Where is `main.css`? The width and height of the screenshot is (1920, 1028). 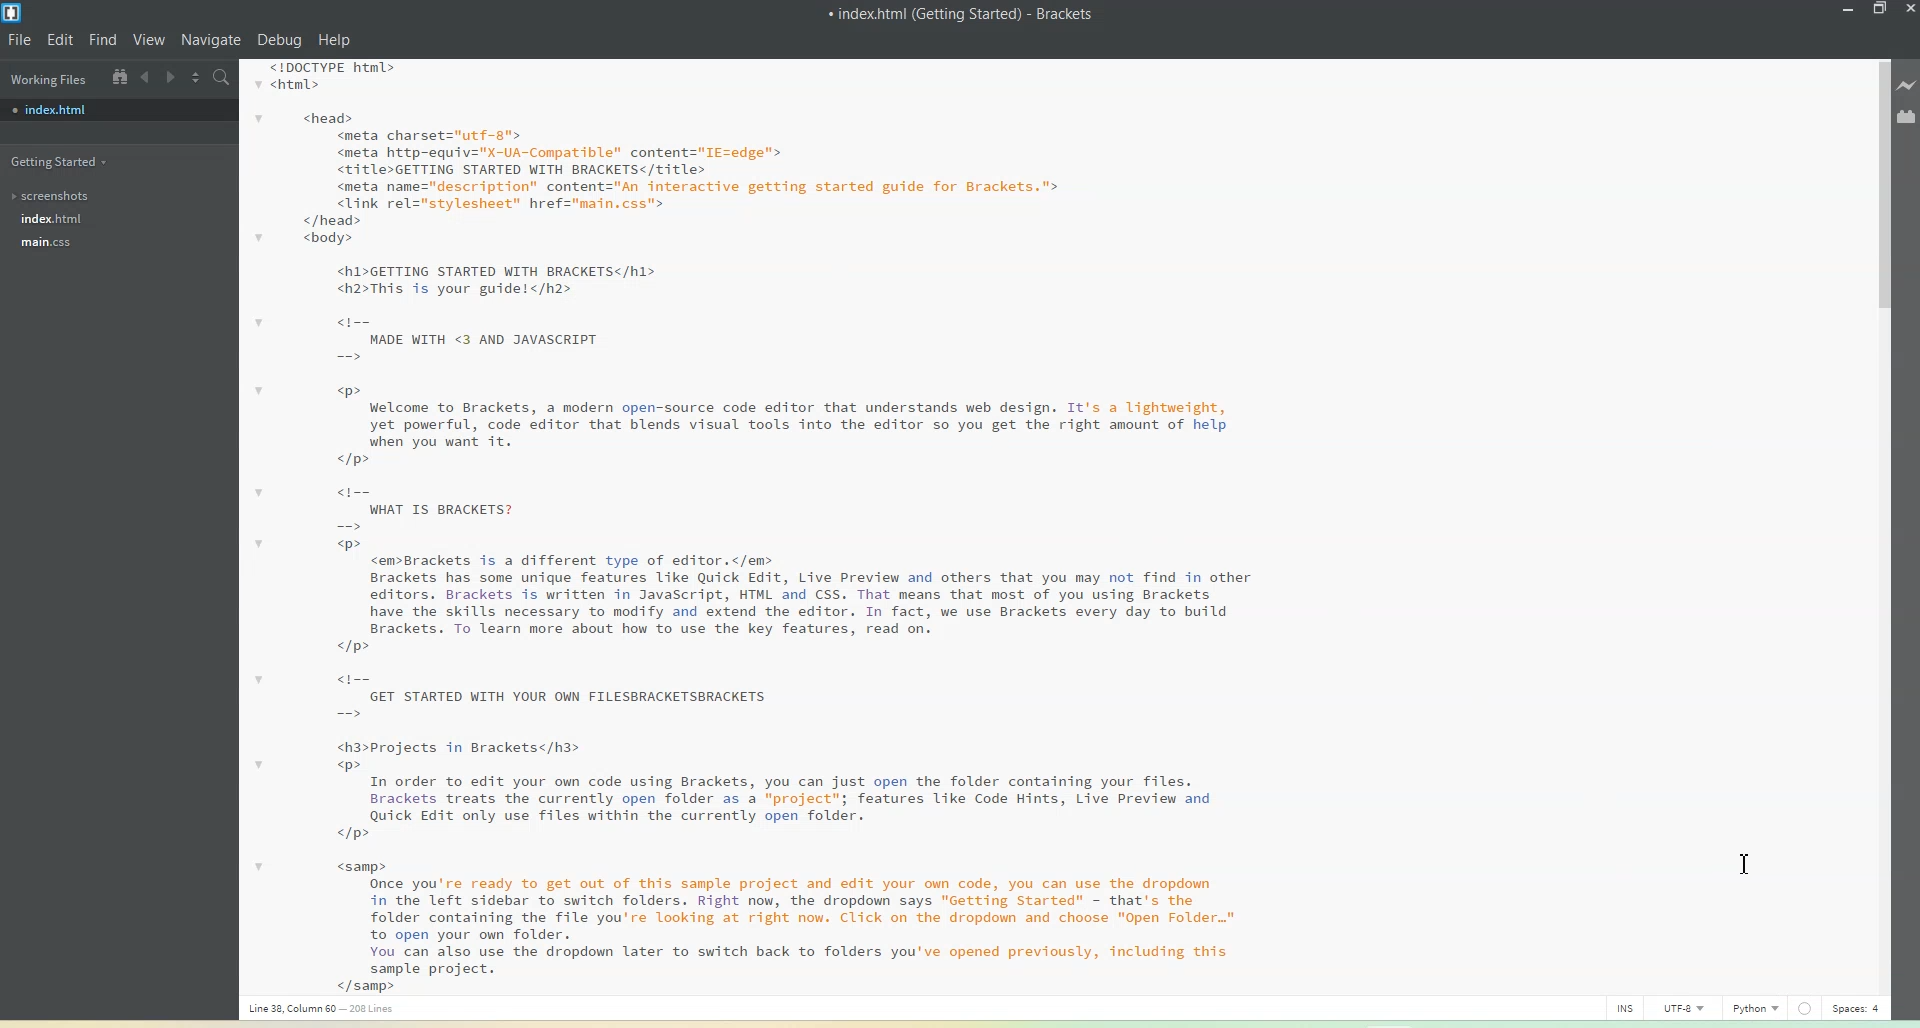
main.css is located at coordinates (54, 244).